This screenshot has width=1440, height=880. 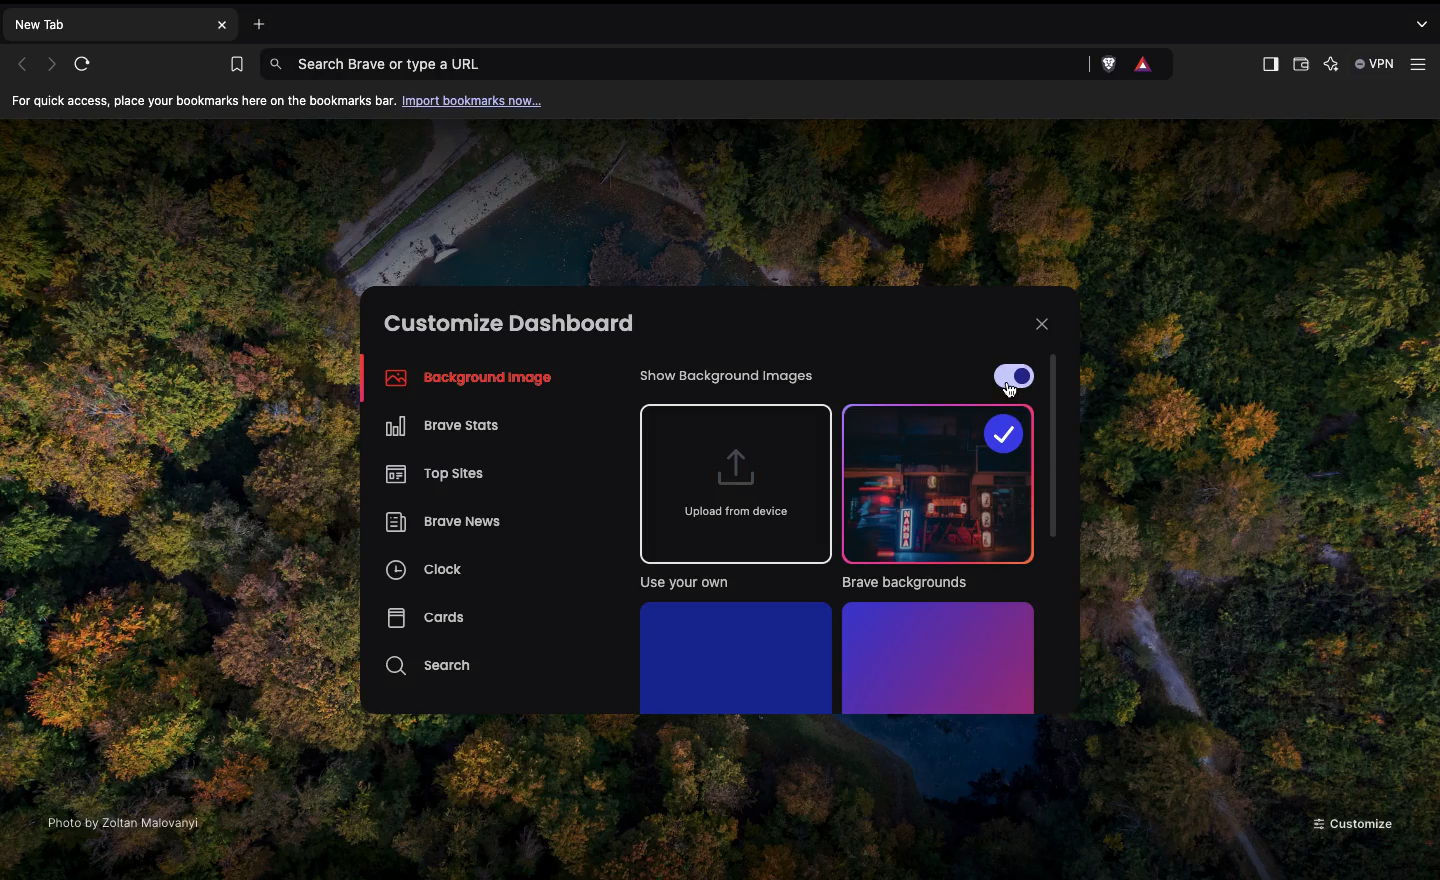 I want to click on Customize and control Brave, so click(x=1418, y=65).